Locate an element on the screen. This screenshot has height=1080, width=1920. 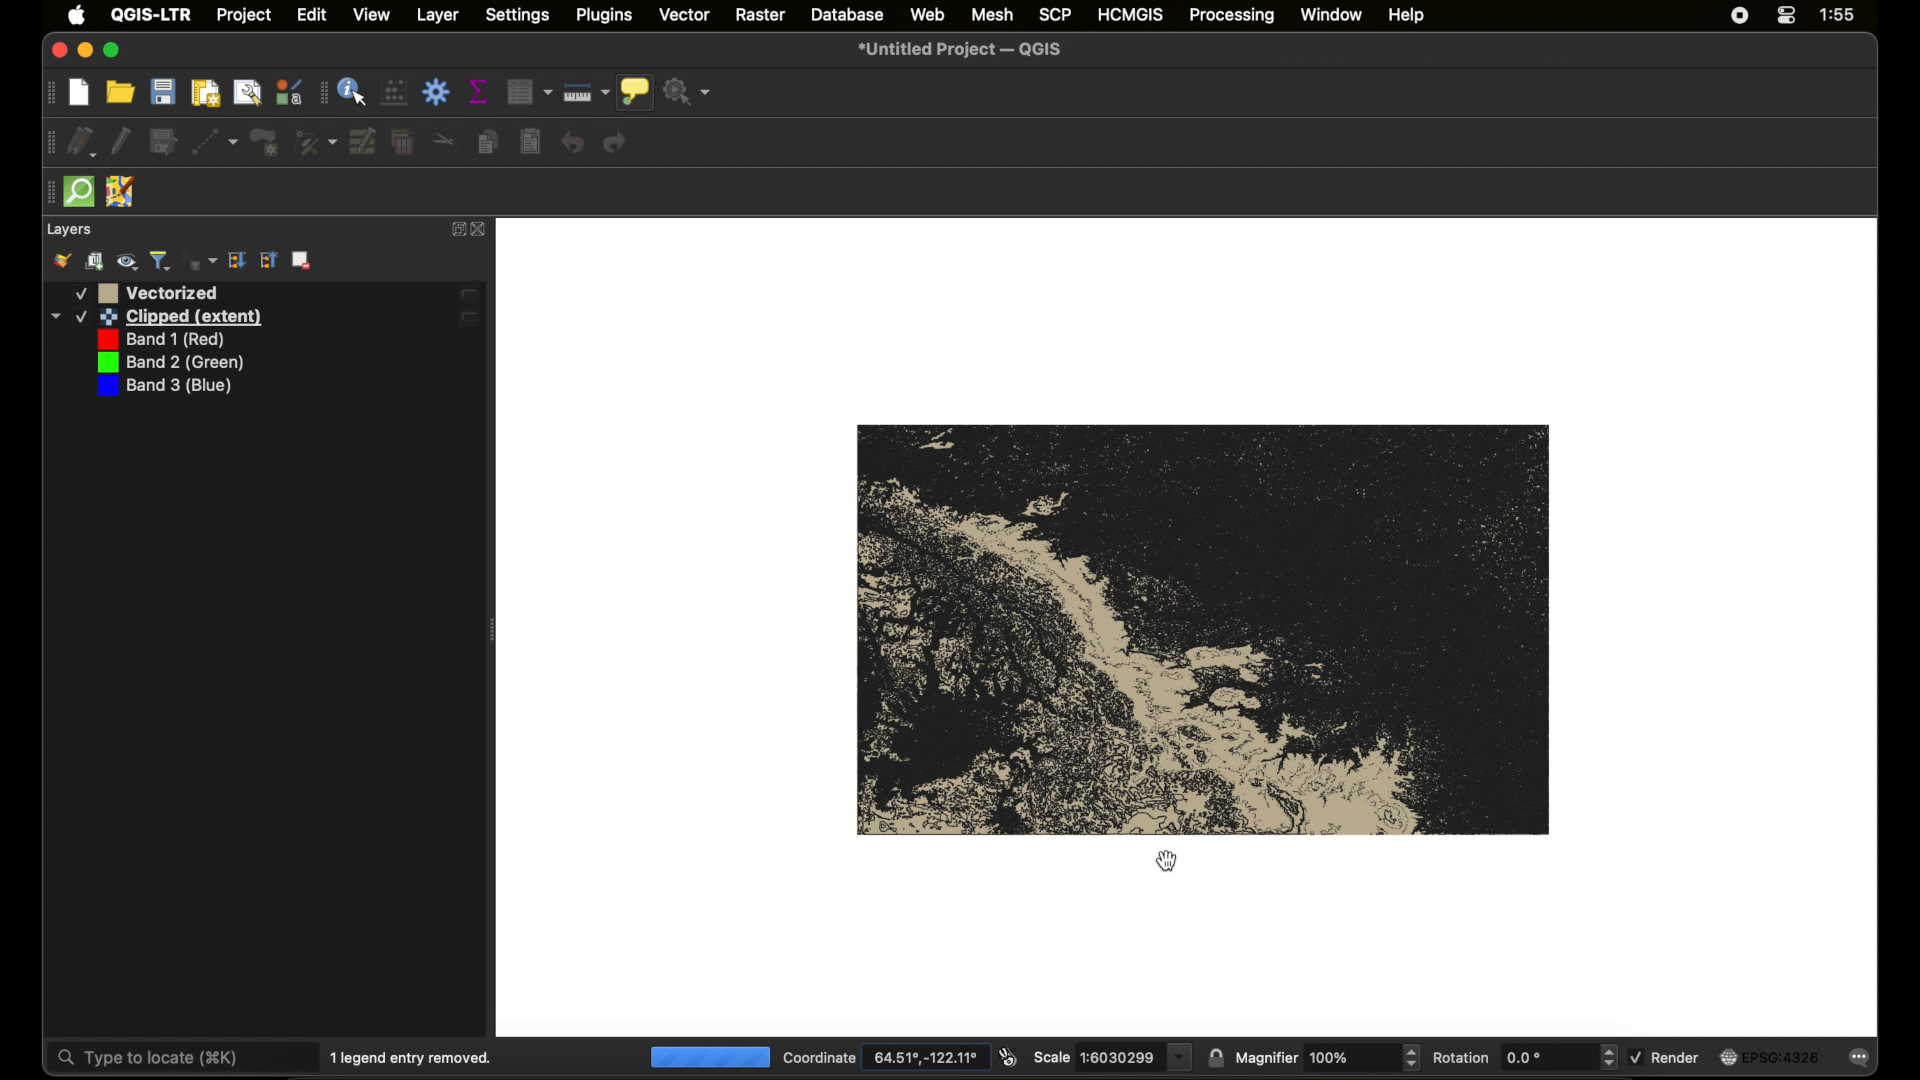
expand all is located at coordinates (269, 260).